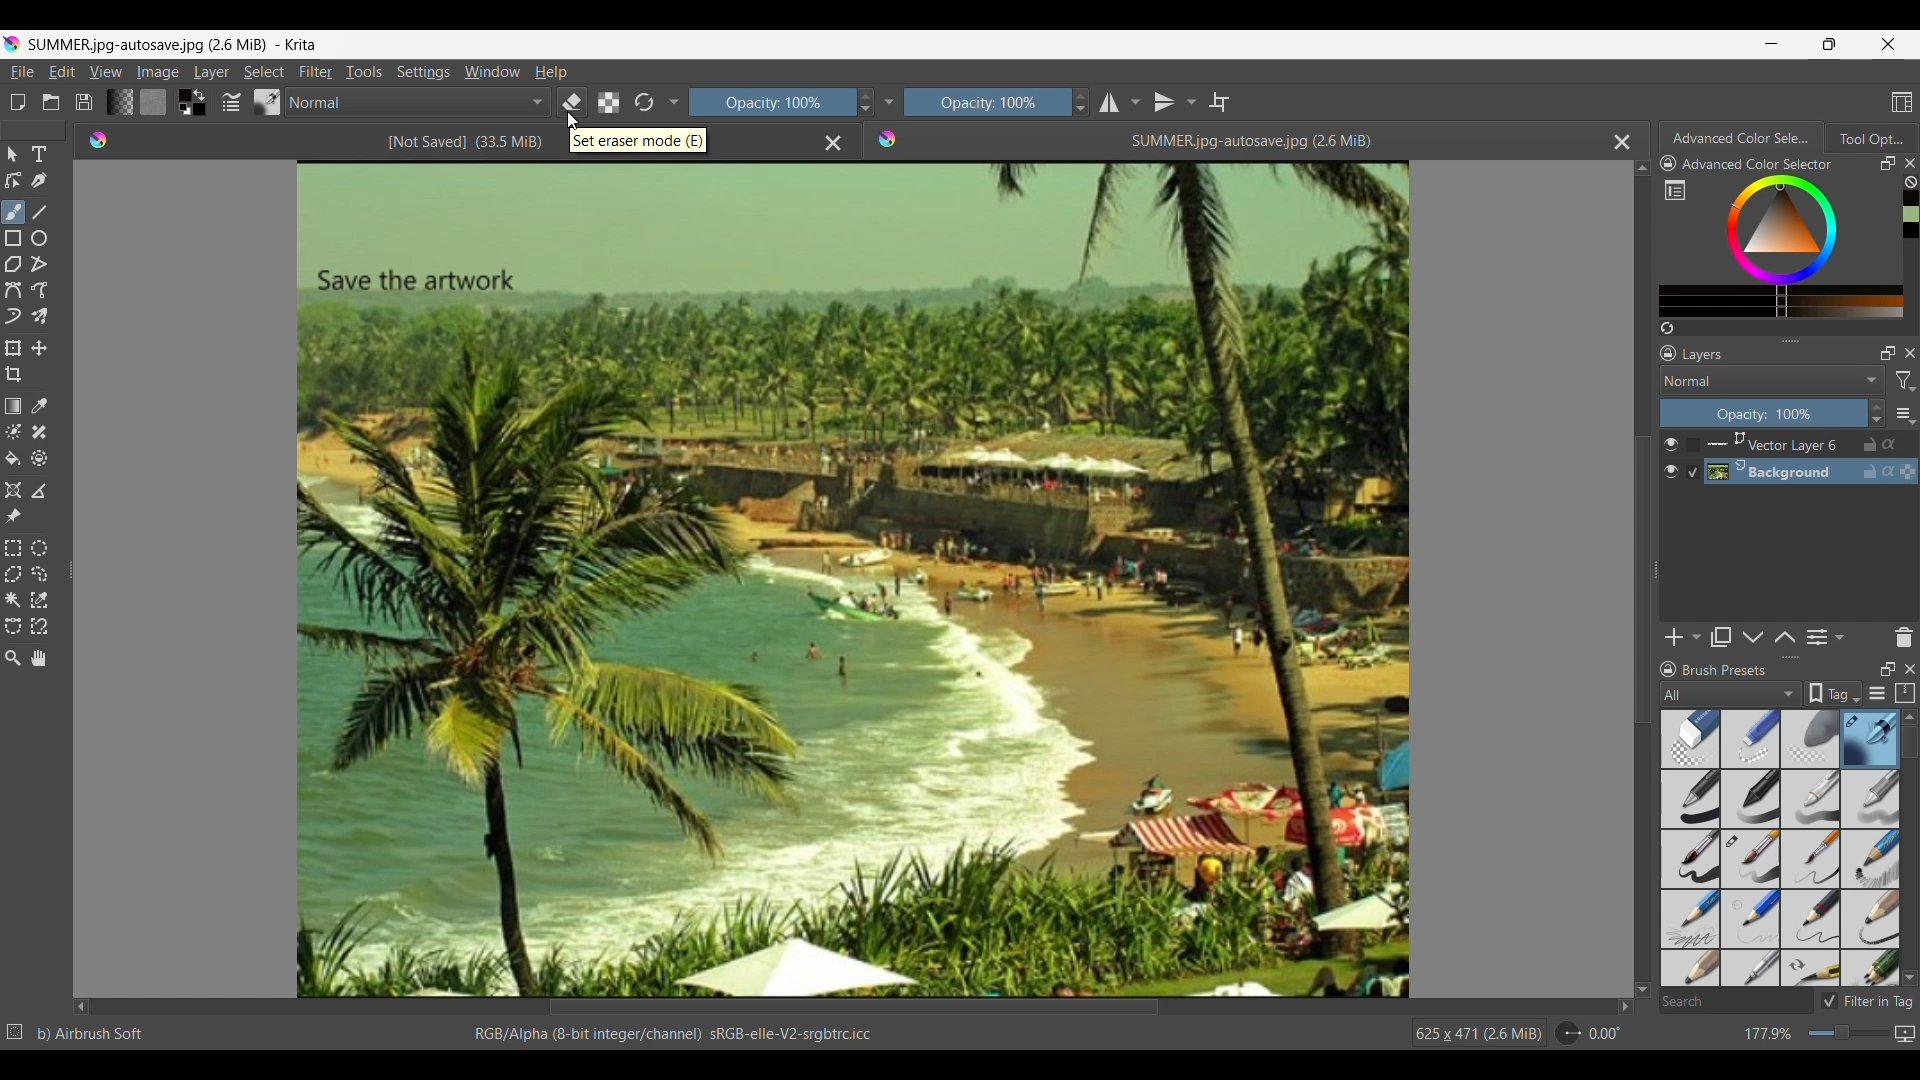 Image resolution: width=1920 pixels, height=1080 pixels. What do you see at coordinates (575, 121) in the screenshot?
I see `cursor` at bounding box center [575, 121].